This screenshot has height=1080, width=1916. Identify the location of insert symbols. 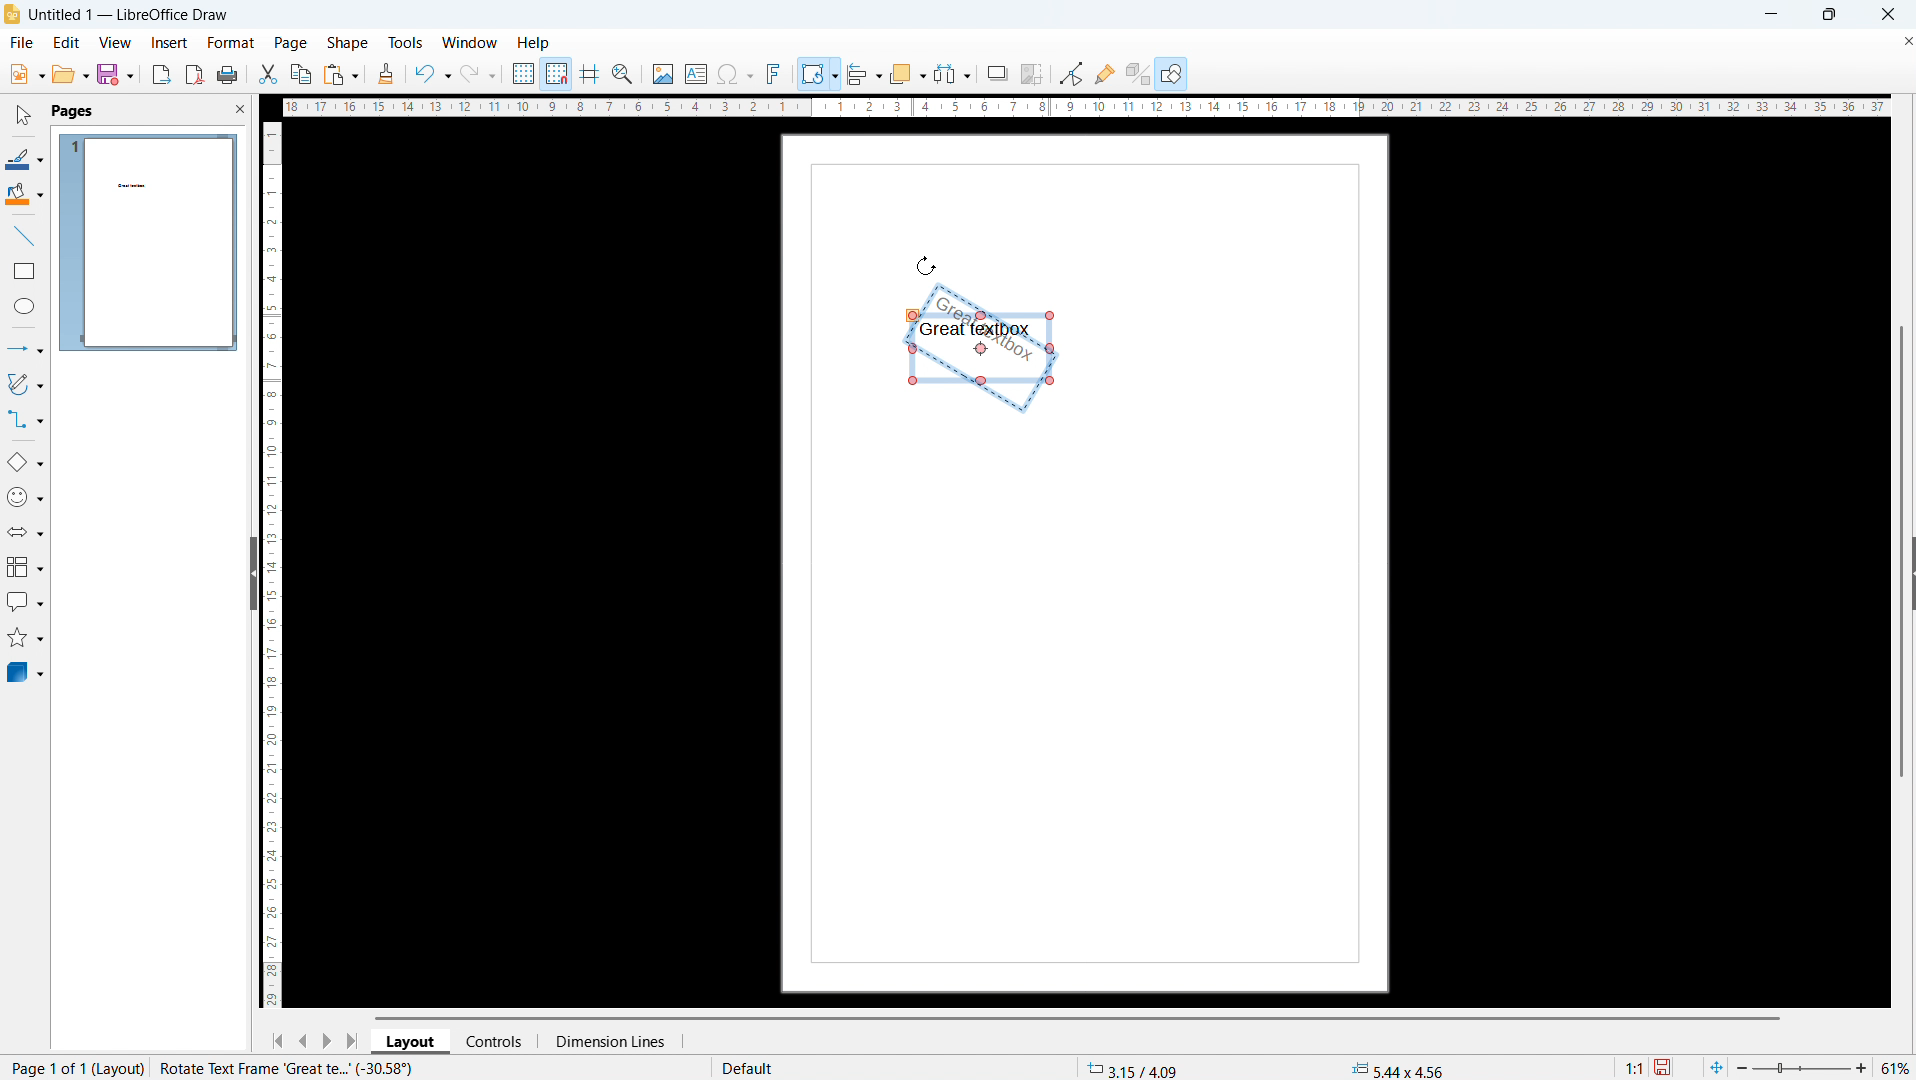
(735, 74).